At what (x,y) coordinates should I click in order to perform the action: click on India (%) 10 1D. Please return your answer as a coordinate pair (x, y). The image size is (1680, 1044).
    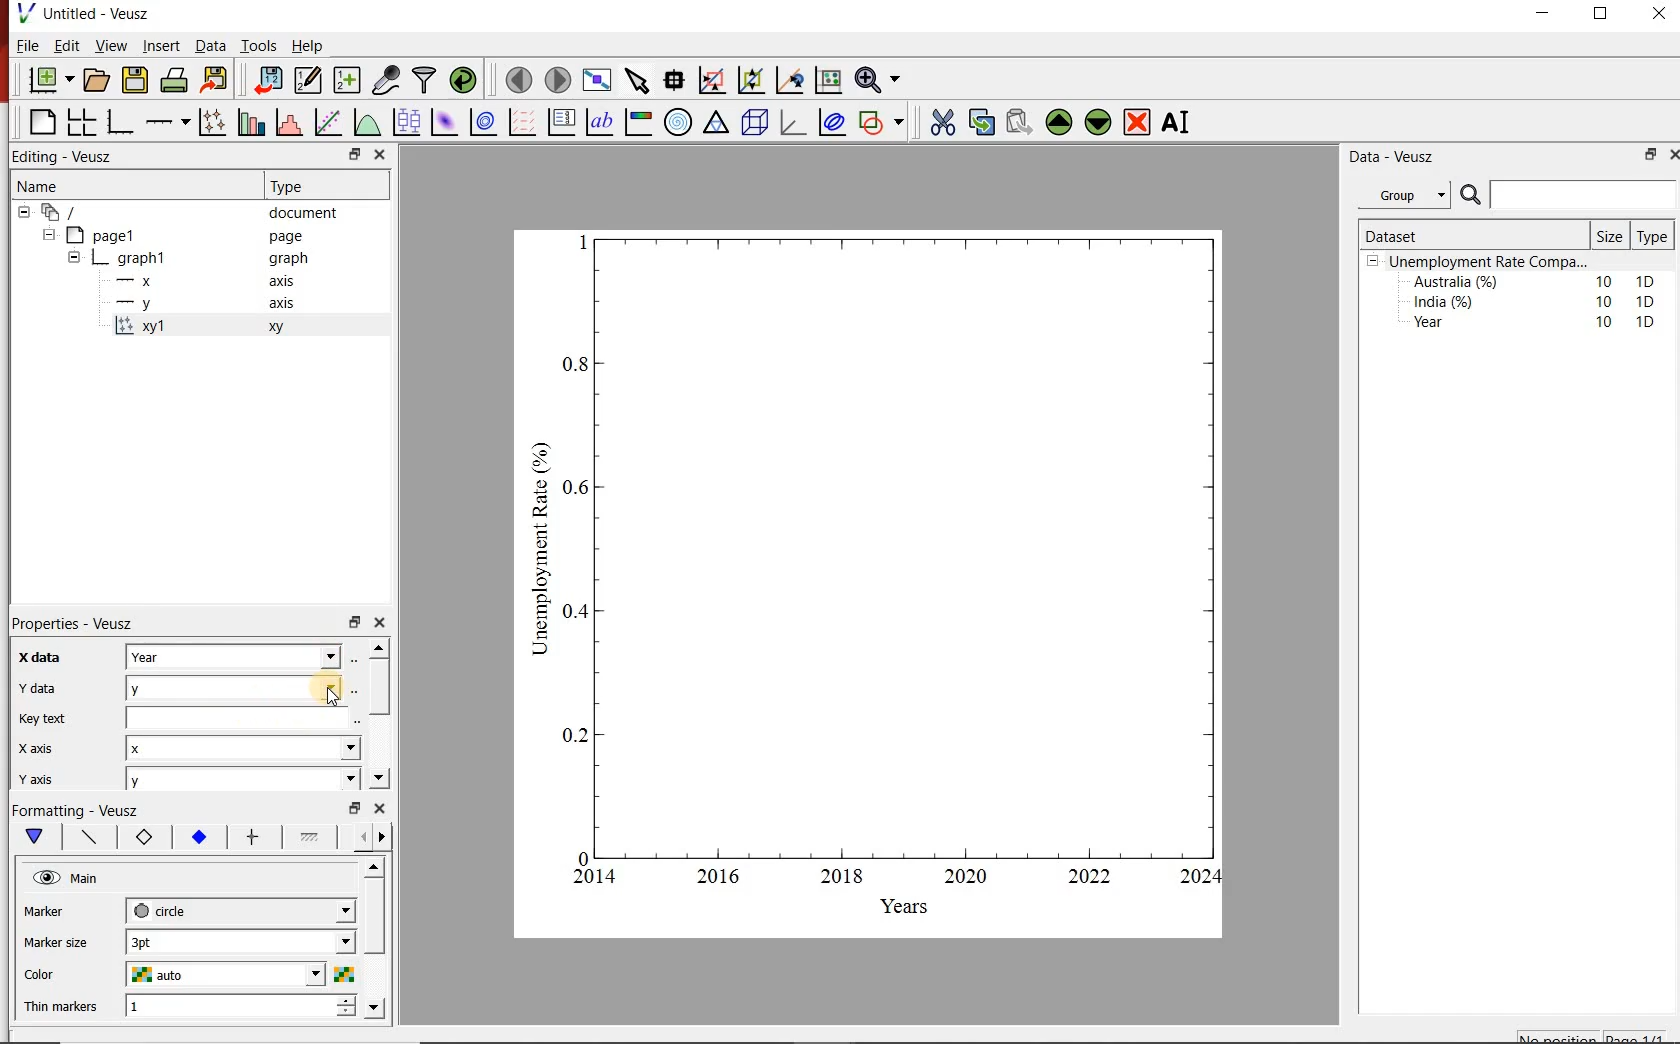
    Looking at the image, I should click on (1536, 301).